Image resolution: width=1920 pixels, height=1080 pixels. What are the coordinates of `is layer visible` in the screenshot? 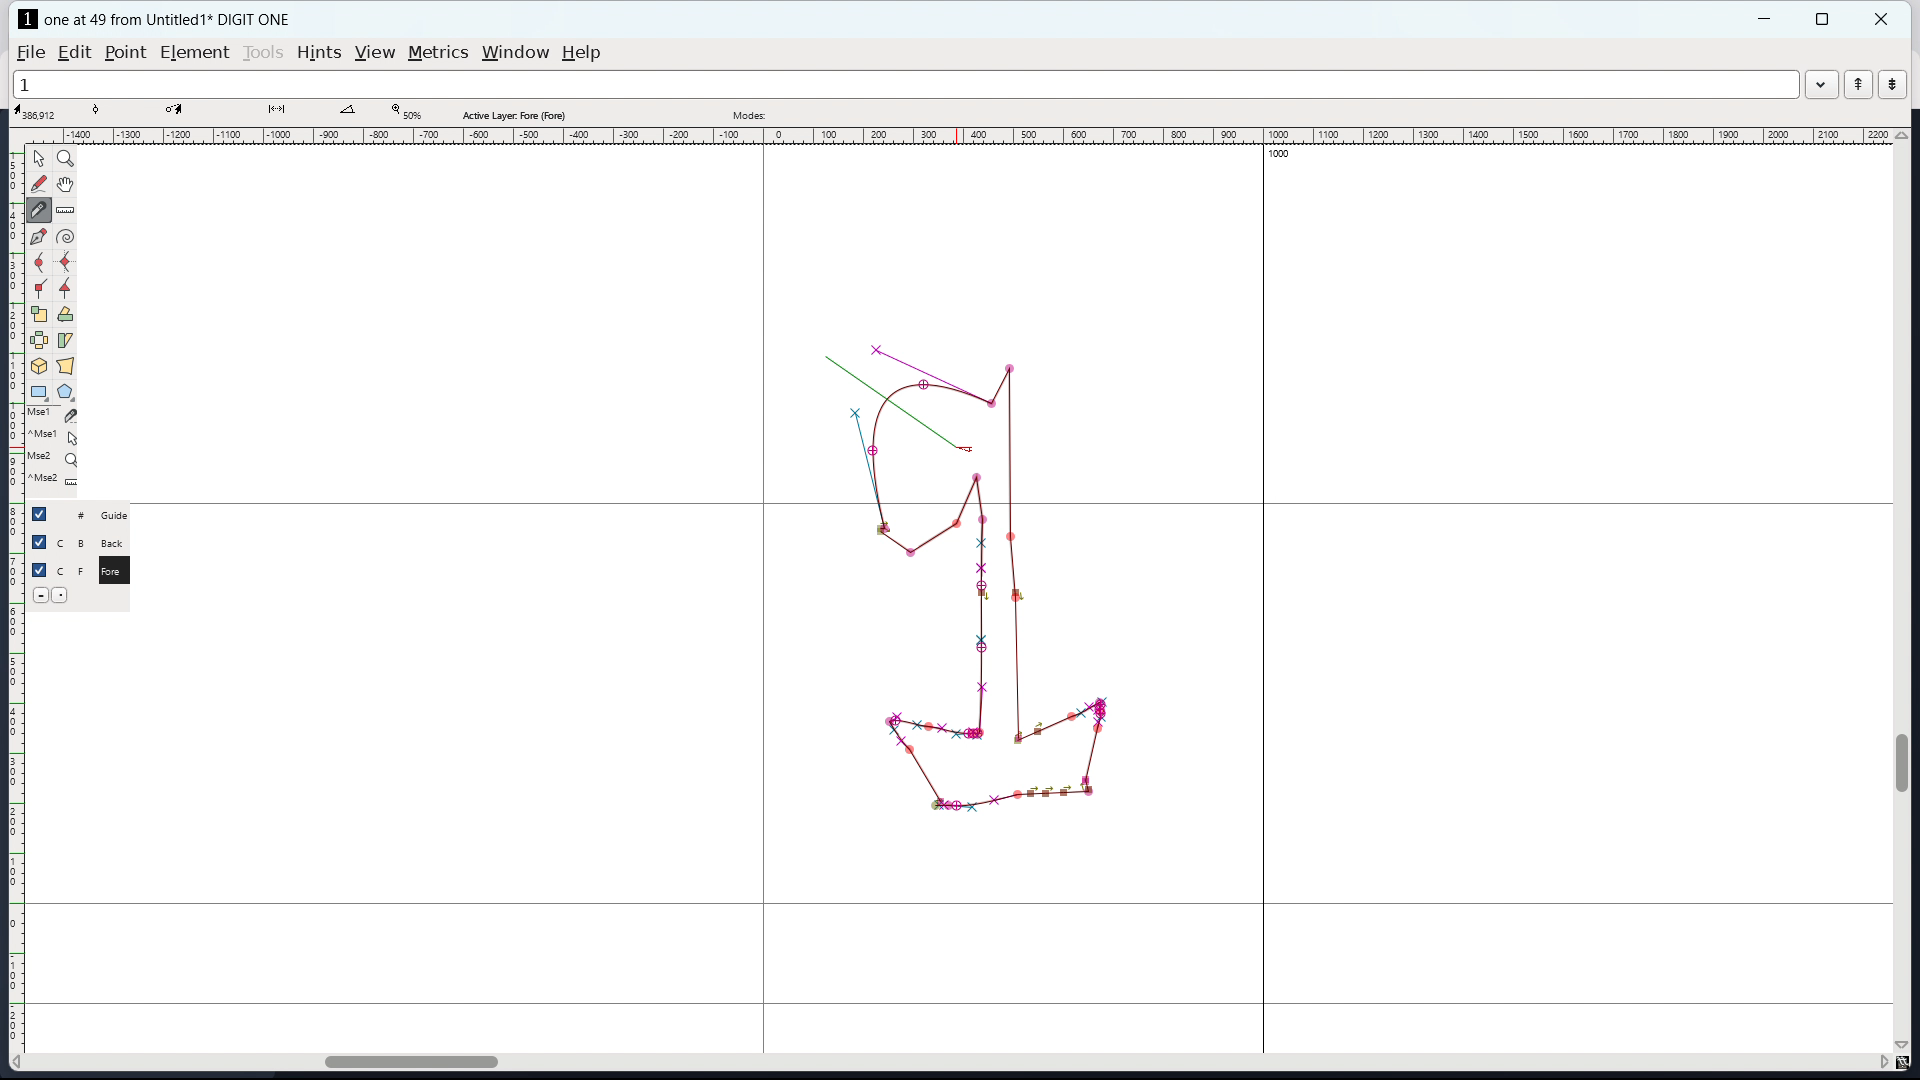 It's located at (40, 570).